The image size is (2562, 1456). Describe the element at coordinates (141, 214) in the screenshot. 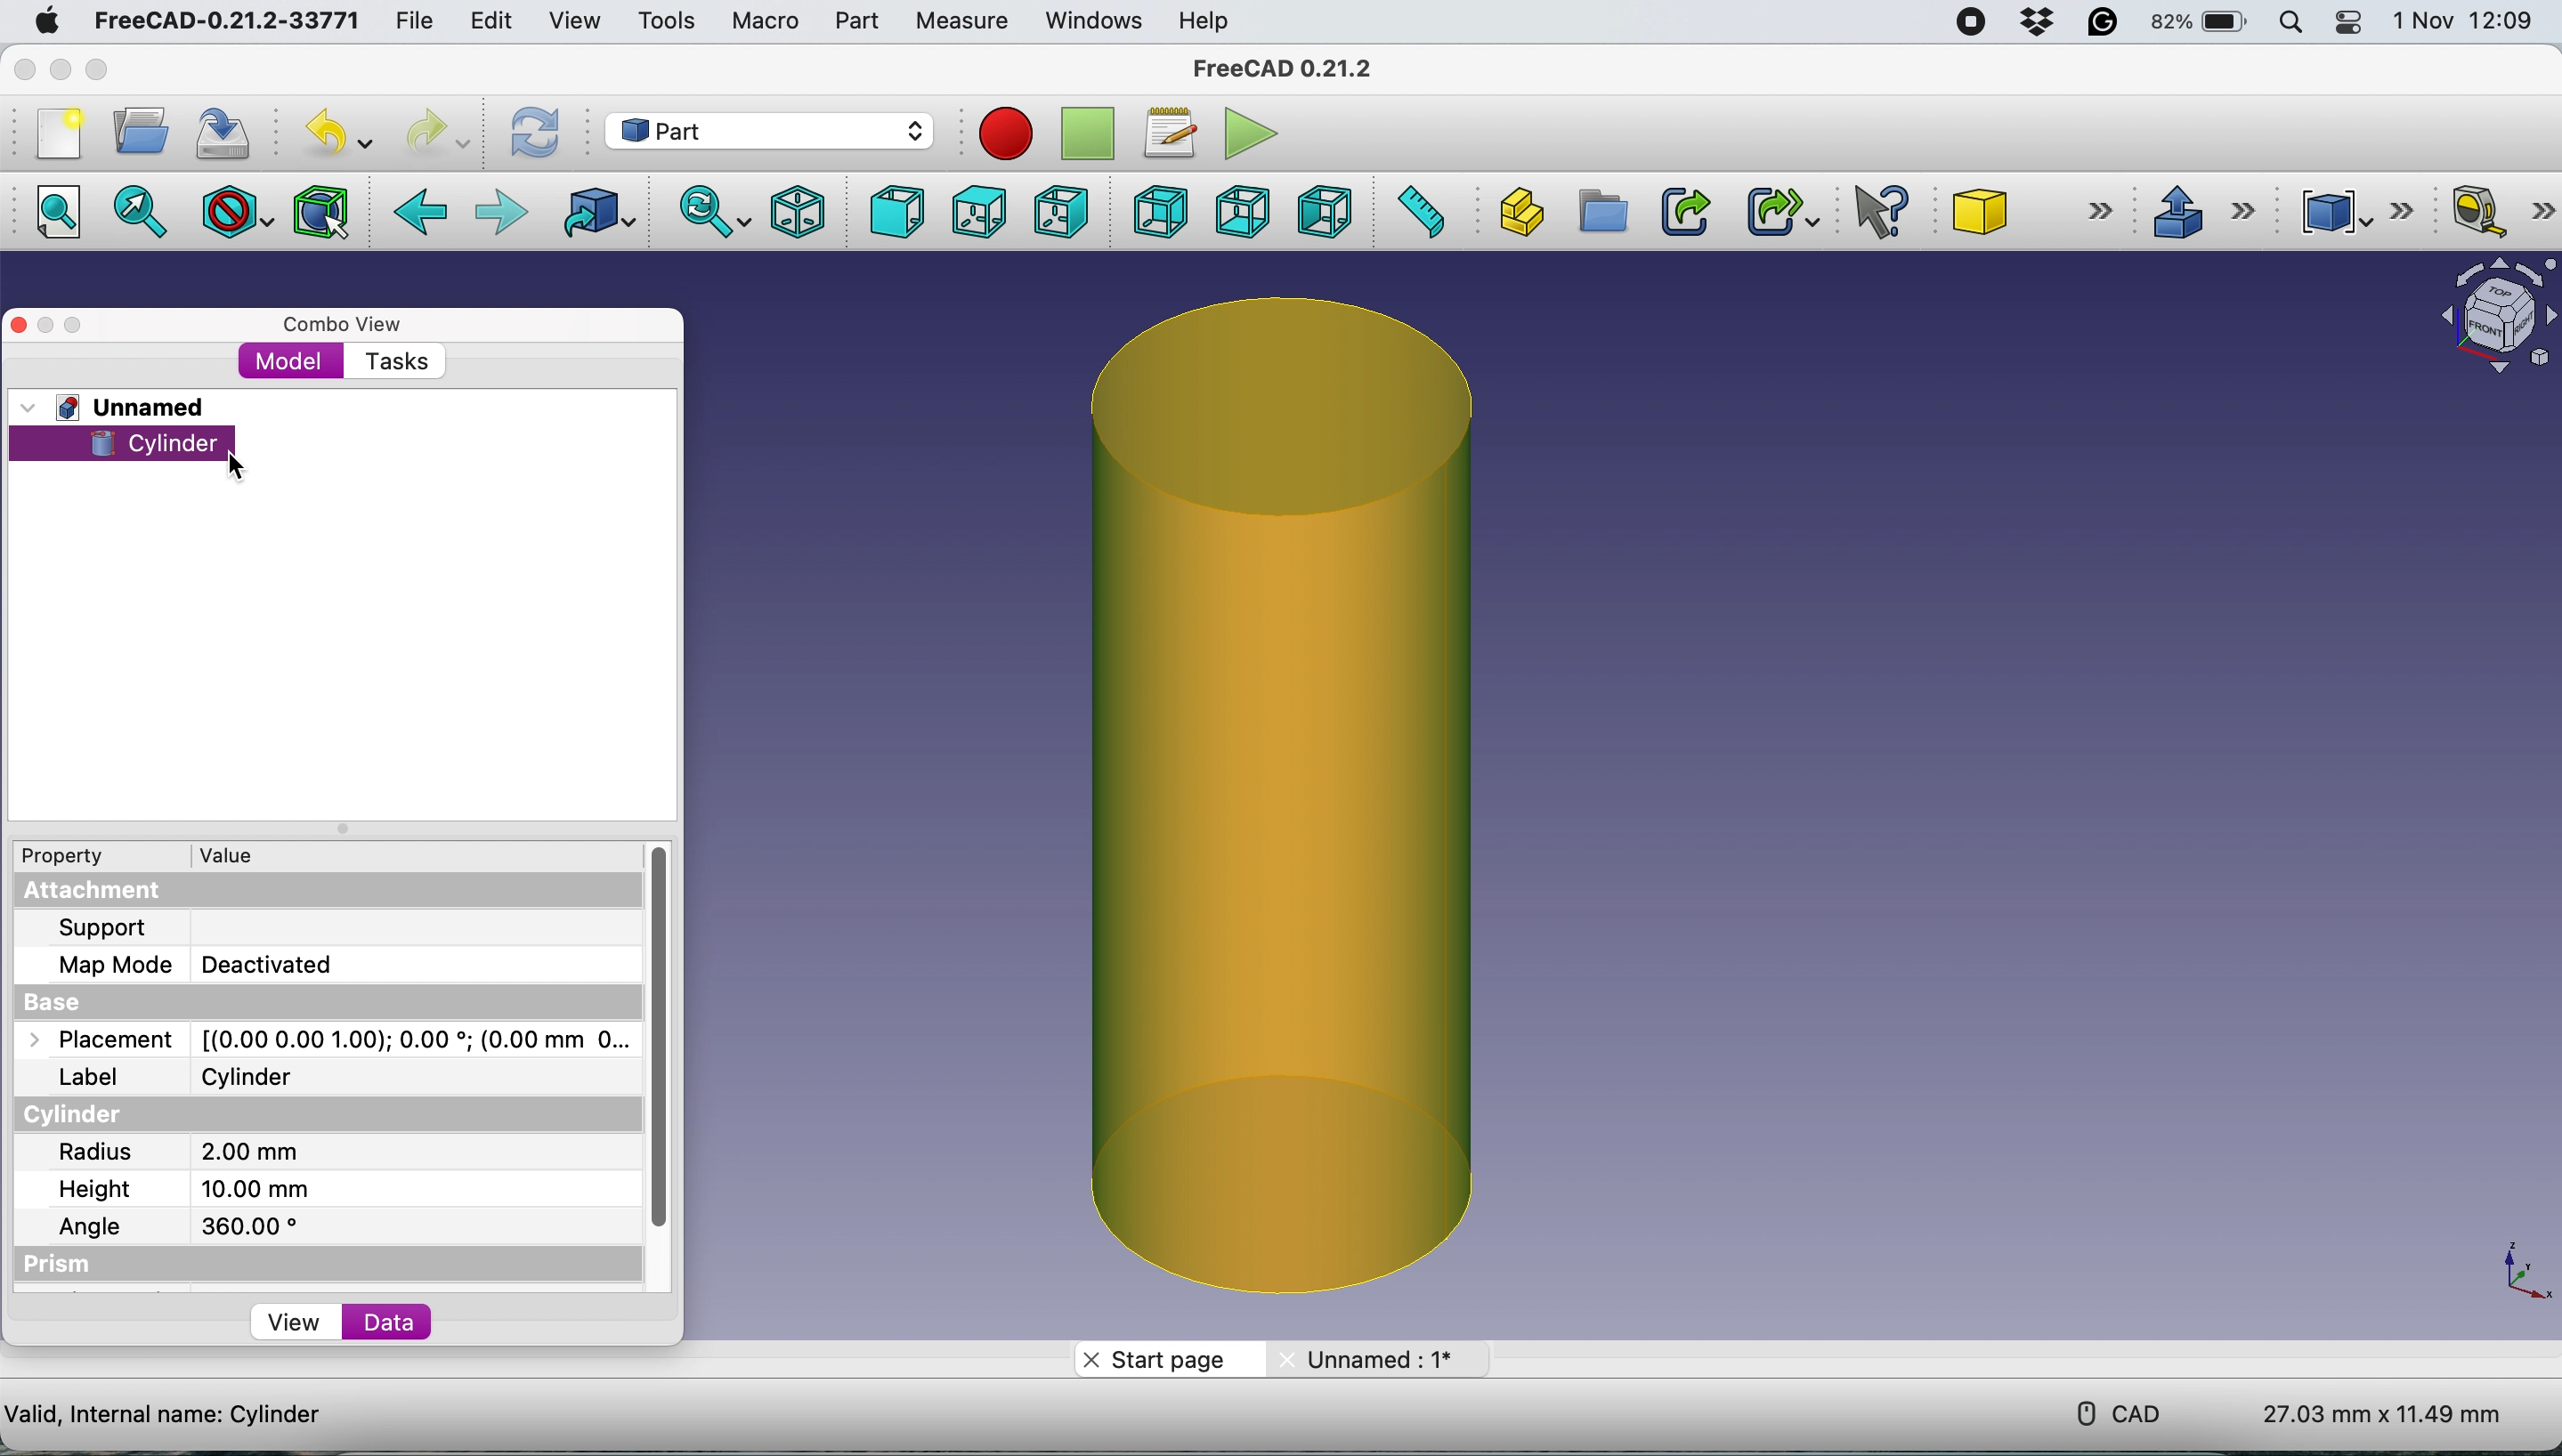

I see `fit selection` at that location.